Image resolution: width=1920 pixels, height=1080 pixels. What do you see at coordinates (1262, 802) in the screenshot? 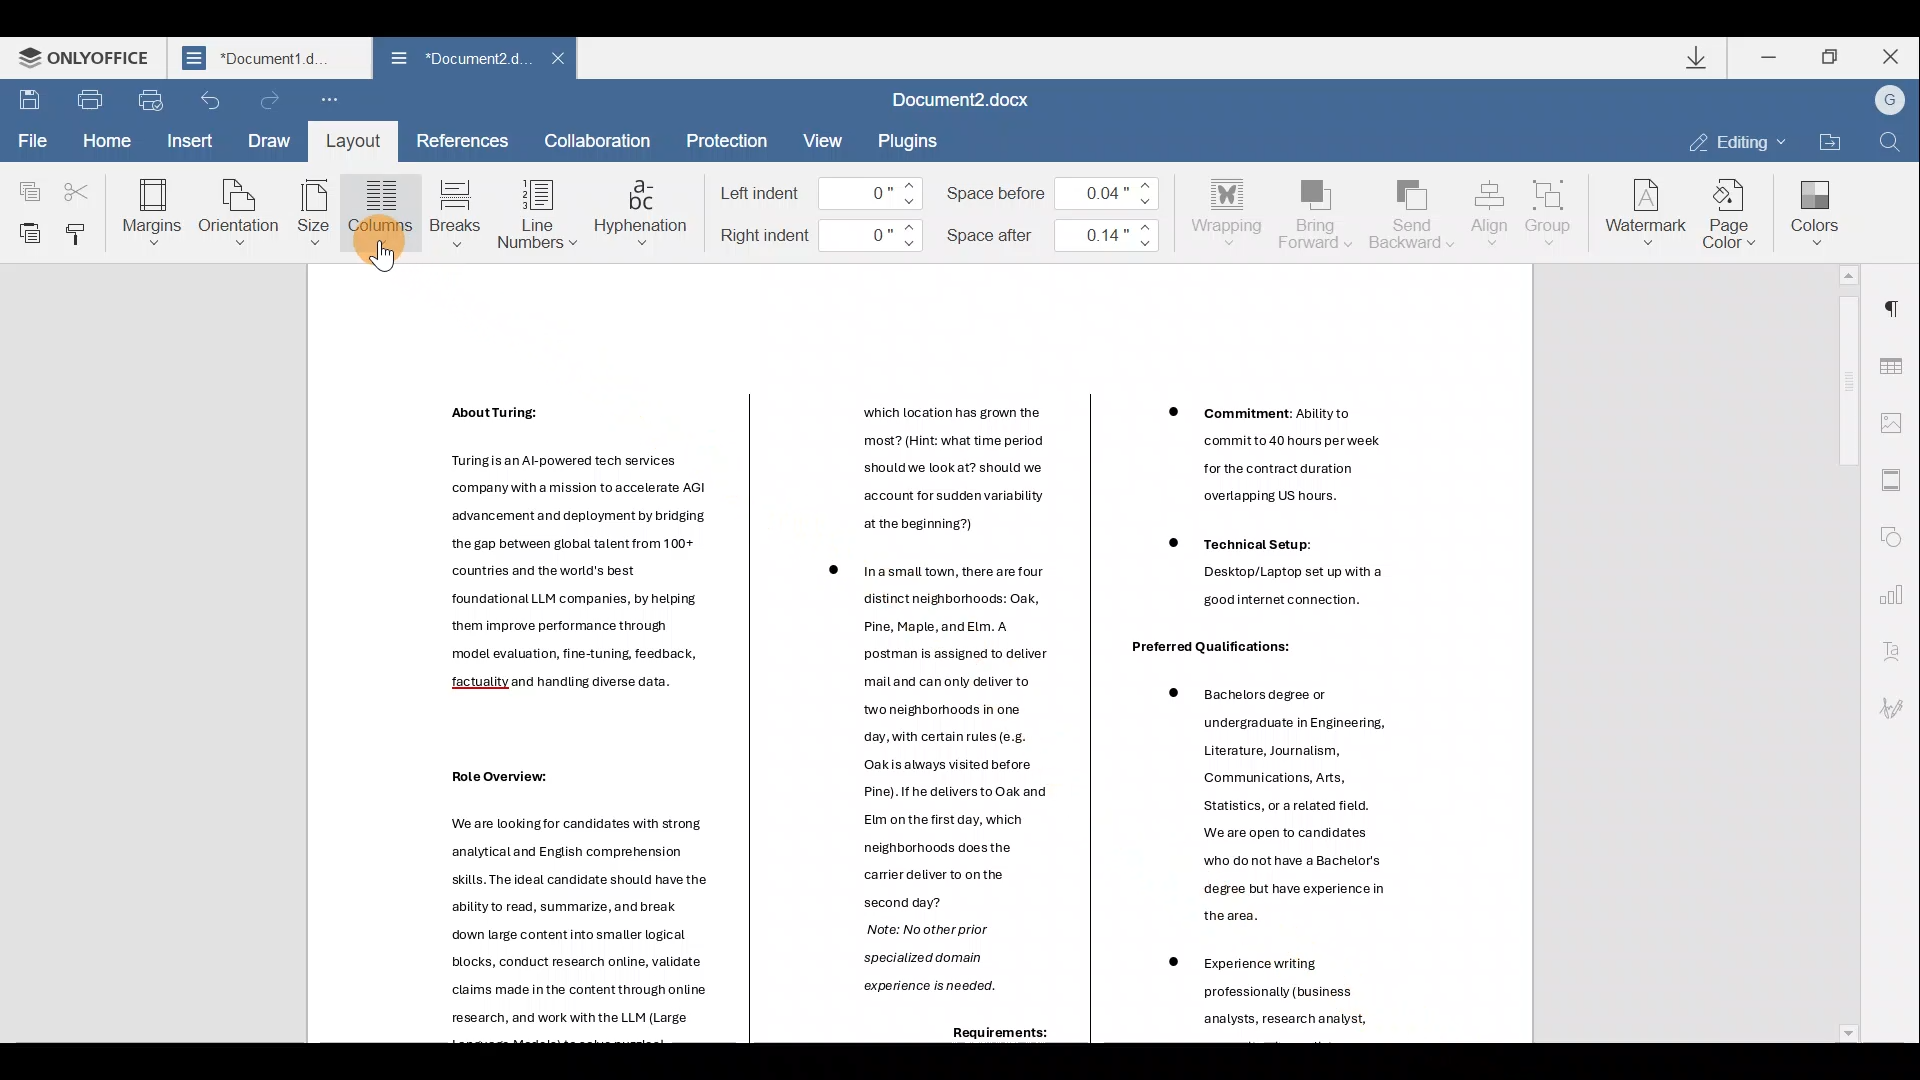
I see `` at bounding box center [1262, 802].